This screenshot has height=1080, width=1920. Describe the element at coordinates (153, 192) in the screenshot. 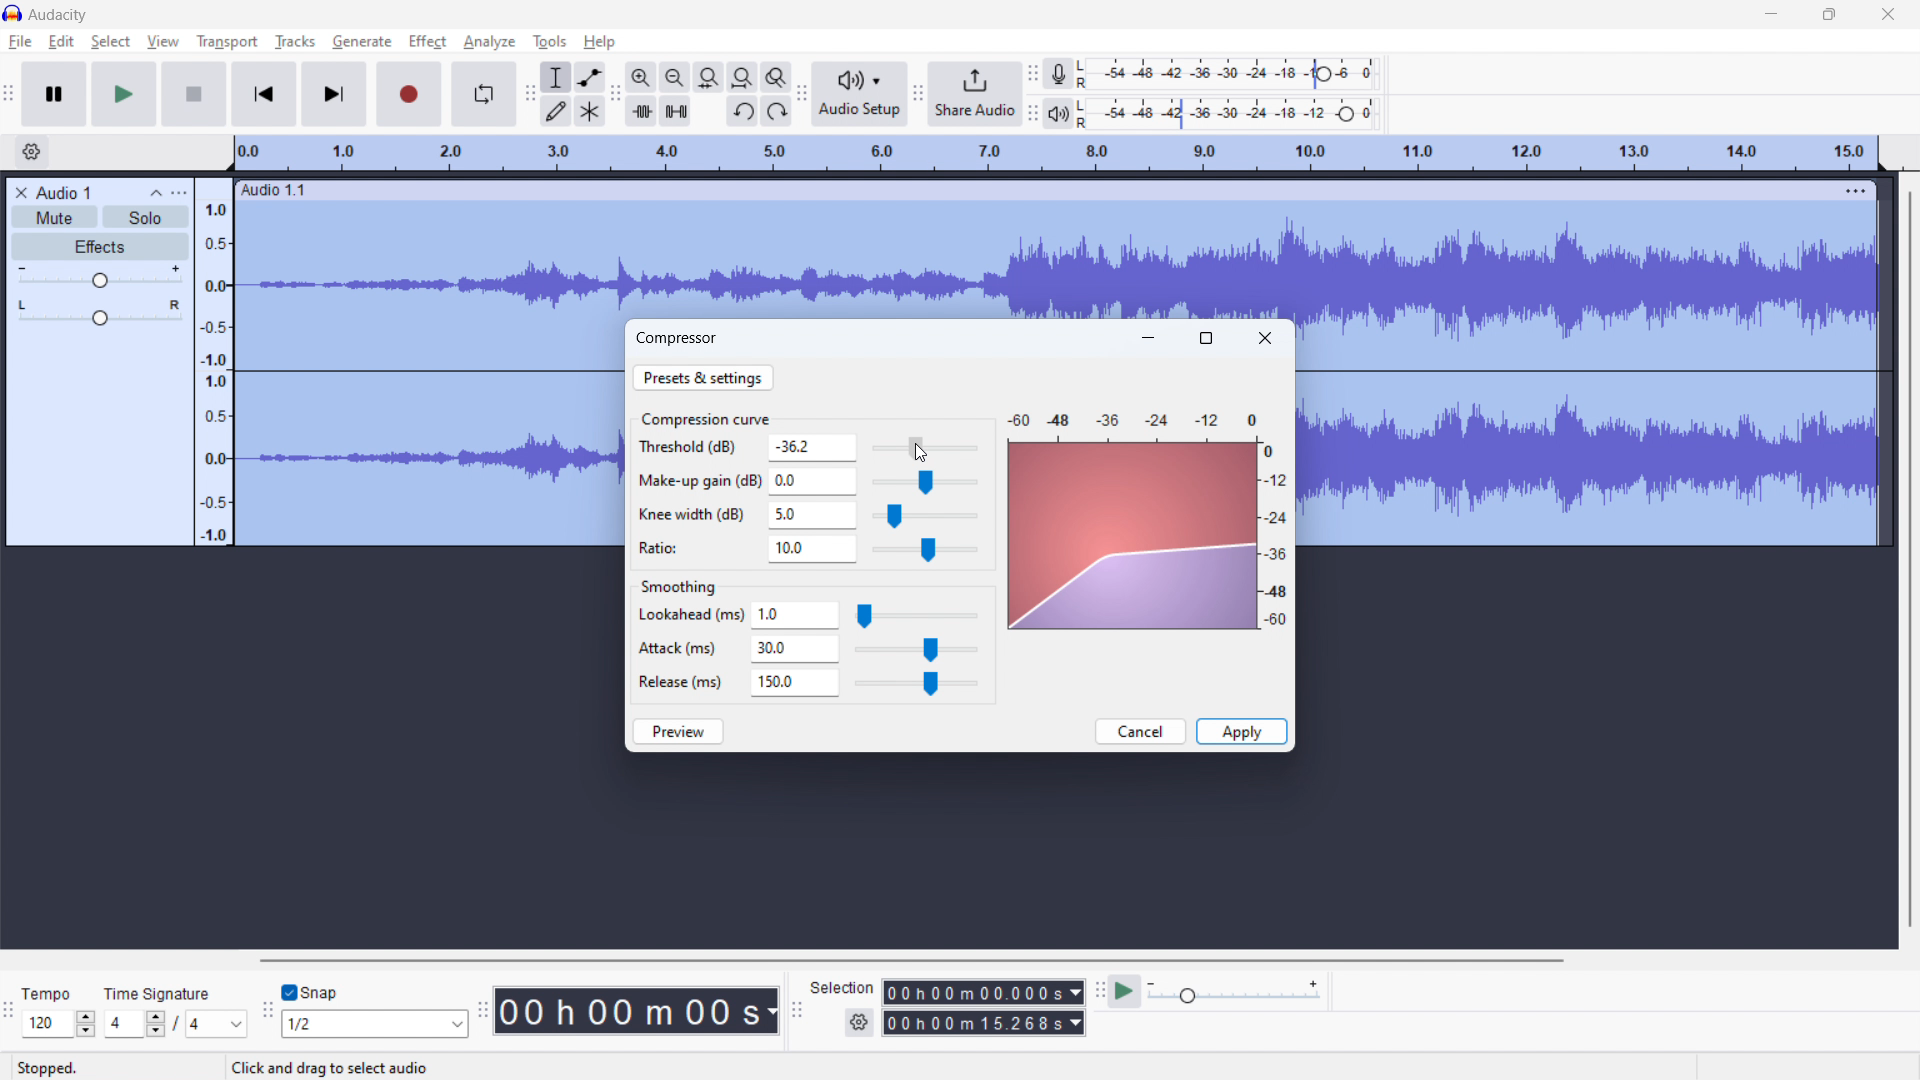

I see `collapse` at that location.